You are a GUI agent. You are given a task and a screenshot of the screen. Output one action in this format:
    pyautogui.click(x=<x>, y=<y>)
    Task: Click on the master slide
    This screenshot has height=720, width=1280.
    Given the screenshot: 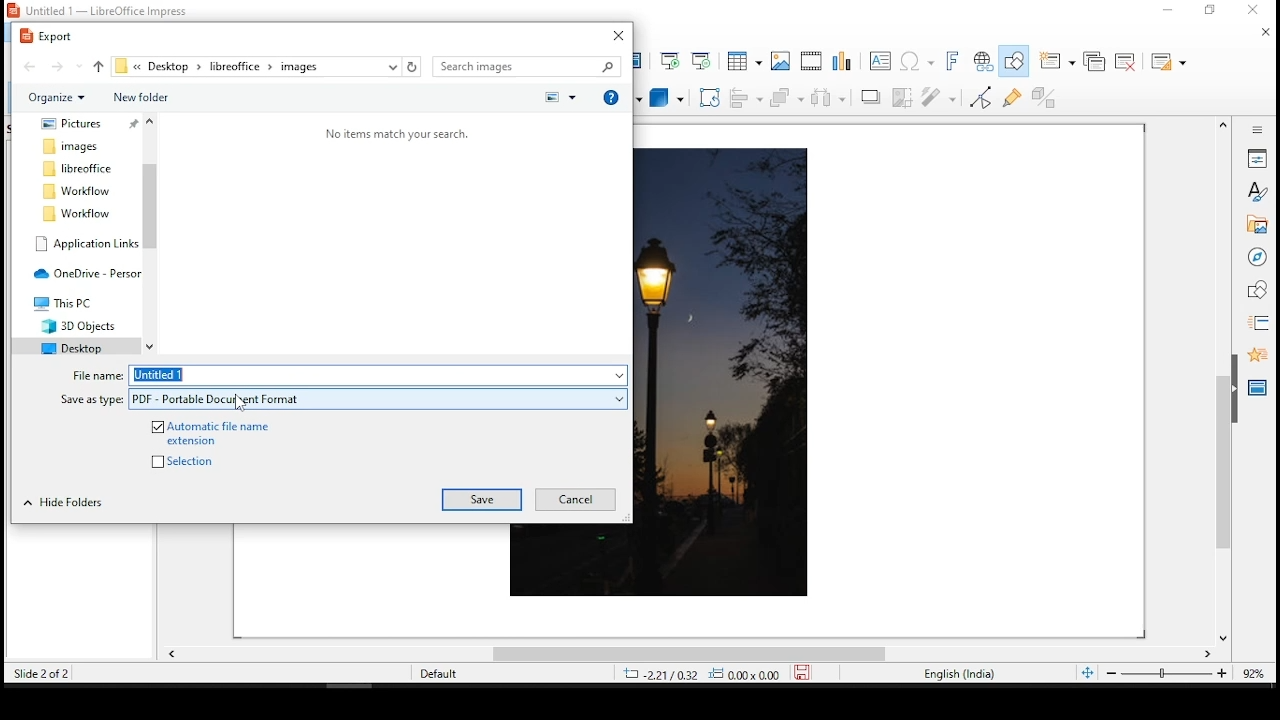 What is the action you would take?
    pyautogui.click(x=641, y=60)
    